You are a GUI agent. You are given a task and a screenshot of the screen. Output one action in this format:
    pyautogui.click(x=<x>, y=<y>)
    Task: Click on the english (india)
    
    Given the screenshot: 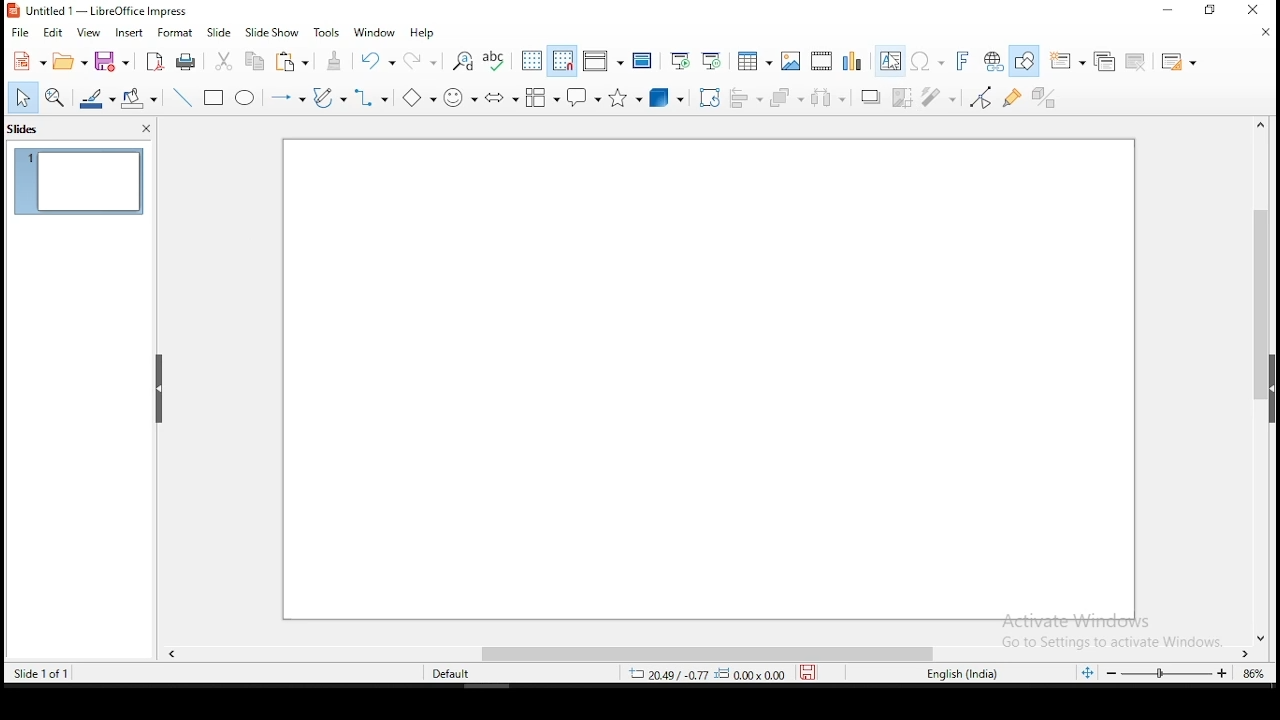 What is the action you would take?
    pyautogui.click(x=959, y=673)
    